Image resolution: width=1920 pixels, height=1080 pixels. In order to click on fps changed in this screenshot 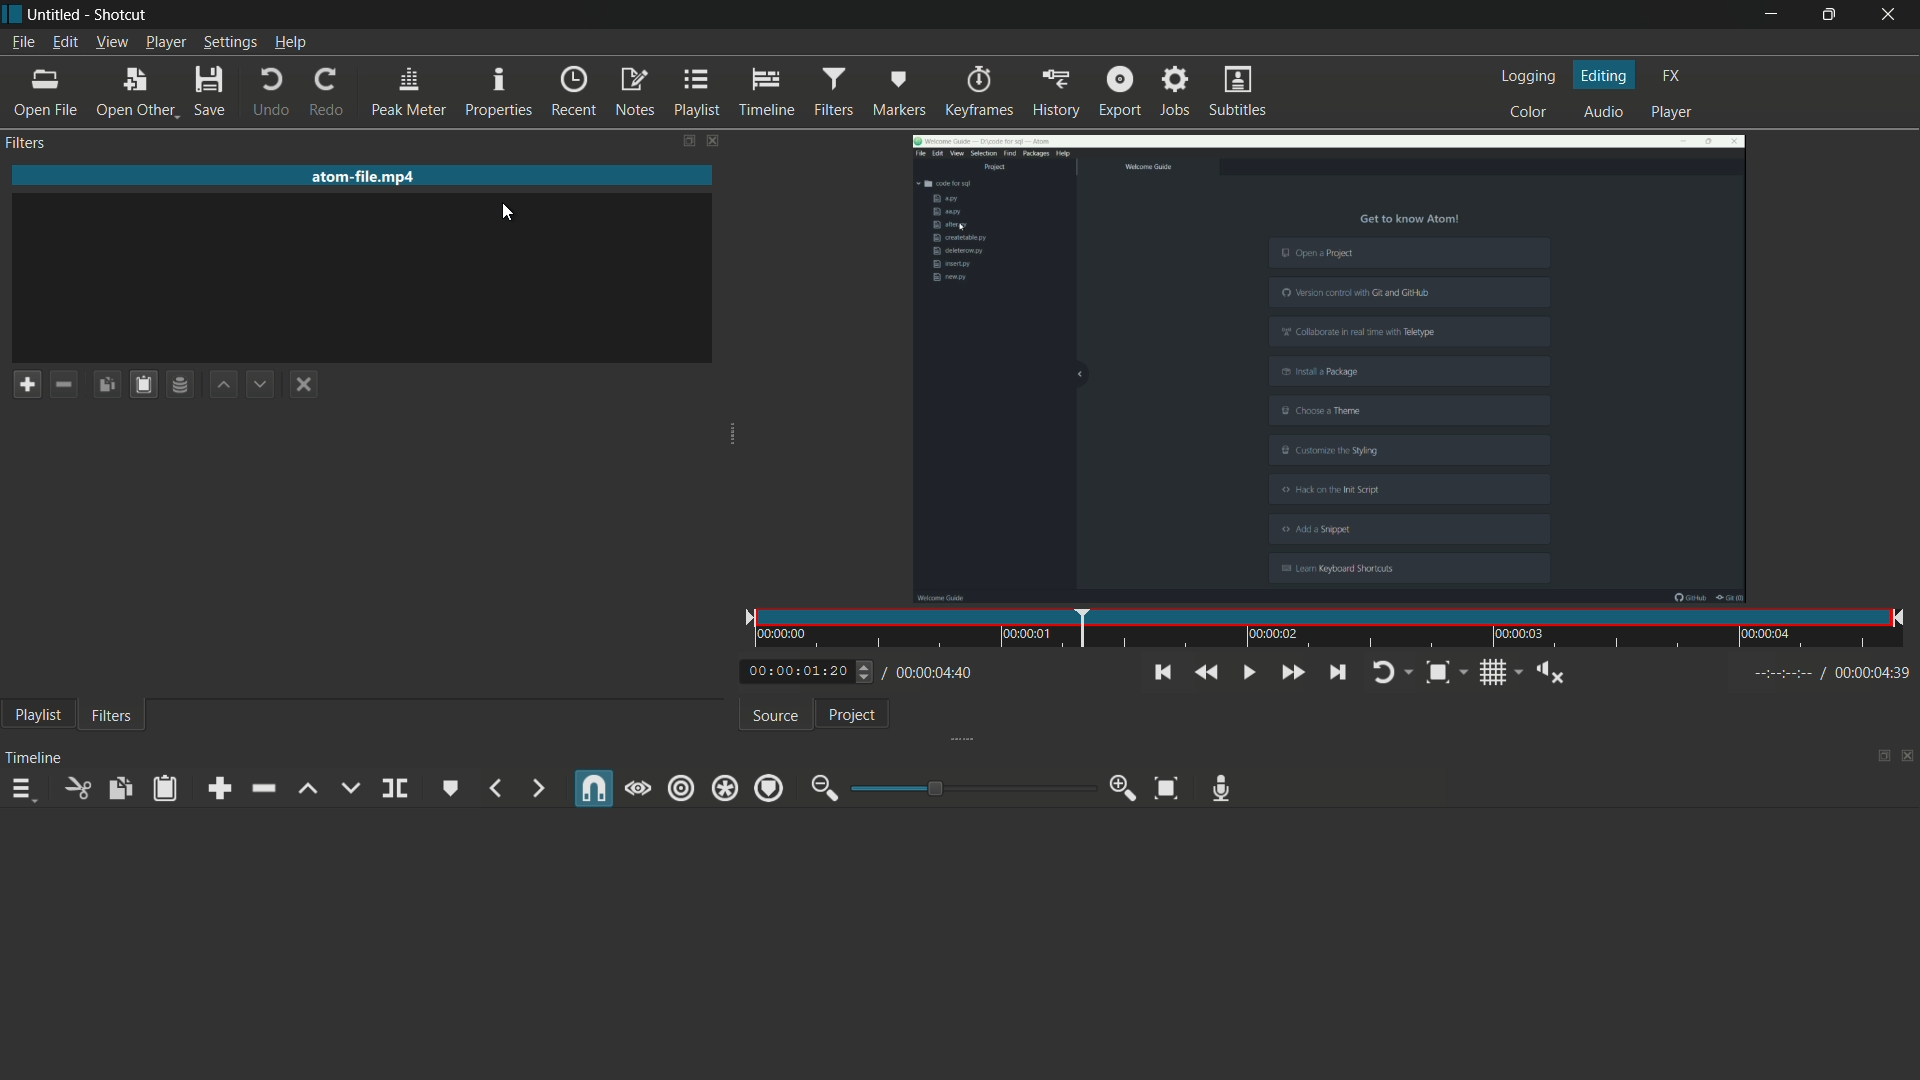, I will do `click(1329, 365)`.